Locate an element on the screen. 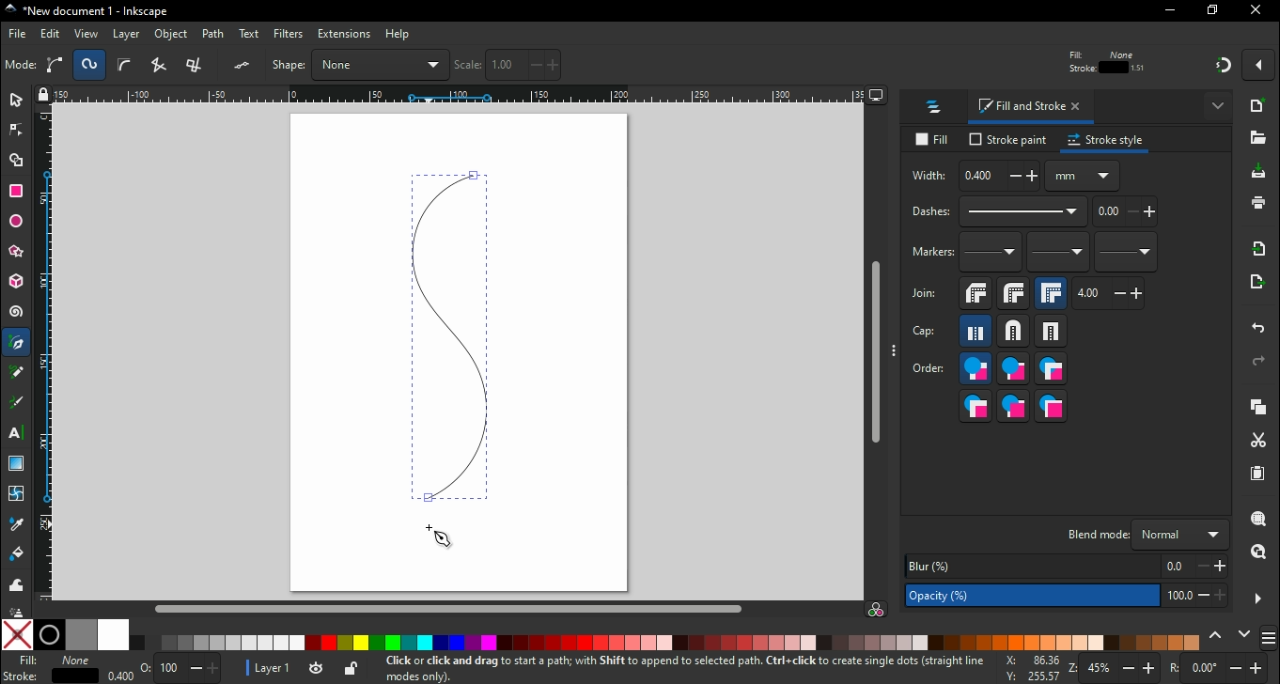 The image size is (1280, 684). create regular bezier path is located at coordinates (56, 65).